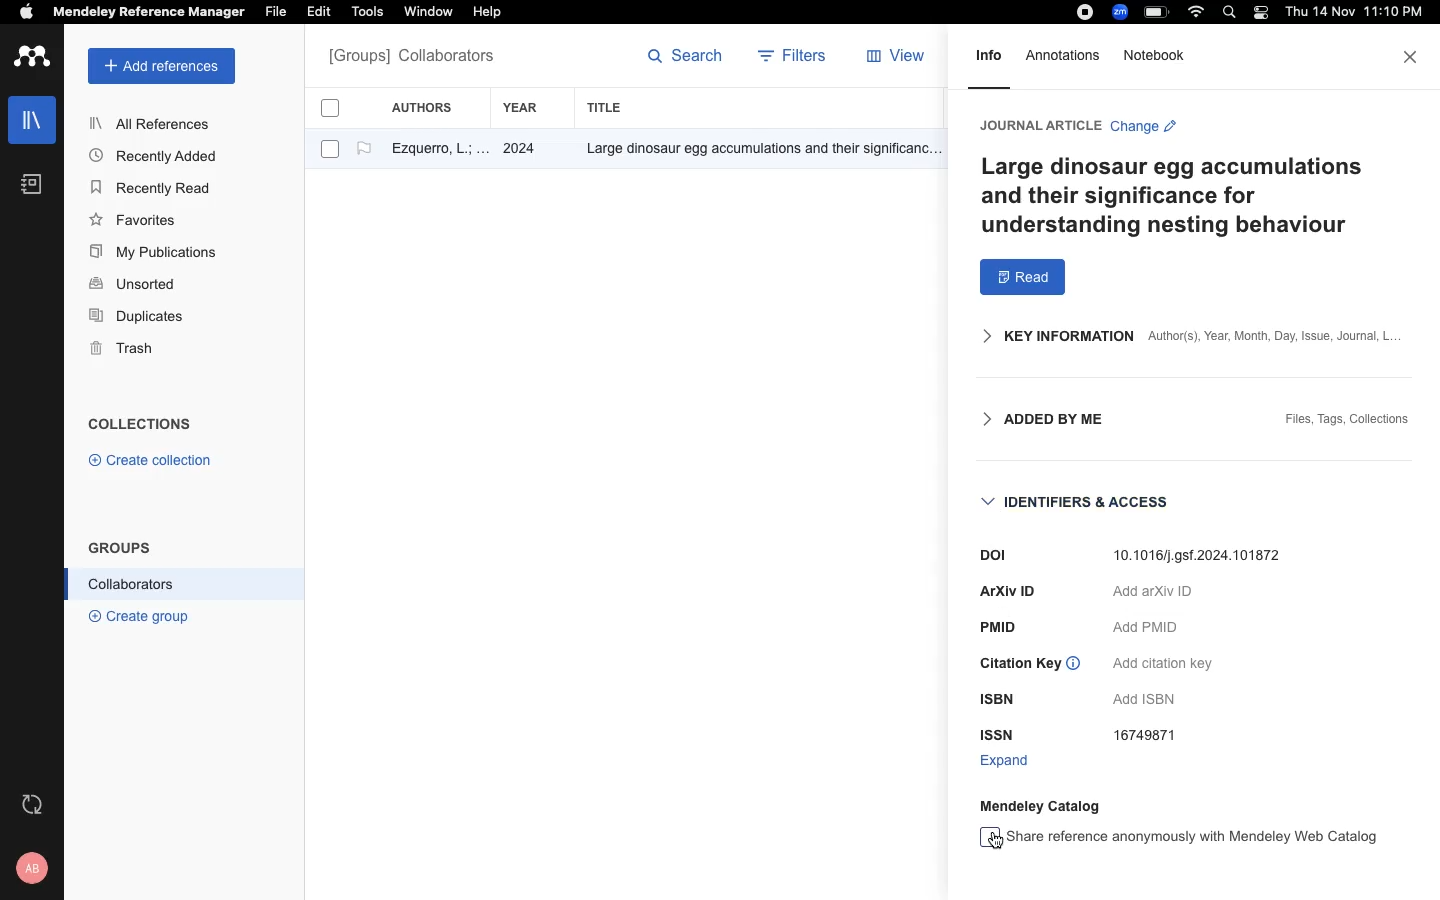 Image resolution: width=1440 pixels, height=900 pixels. I want to click on “IDENTIFIERS & ACCESS, so click(1079, 503).